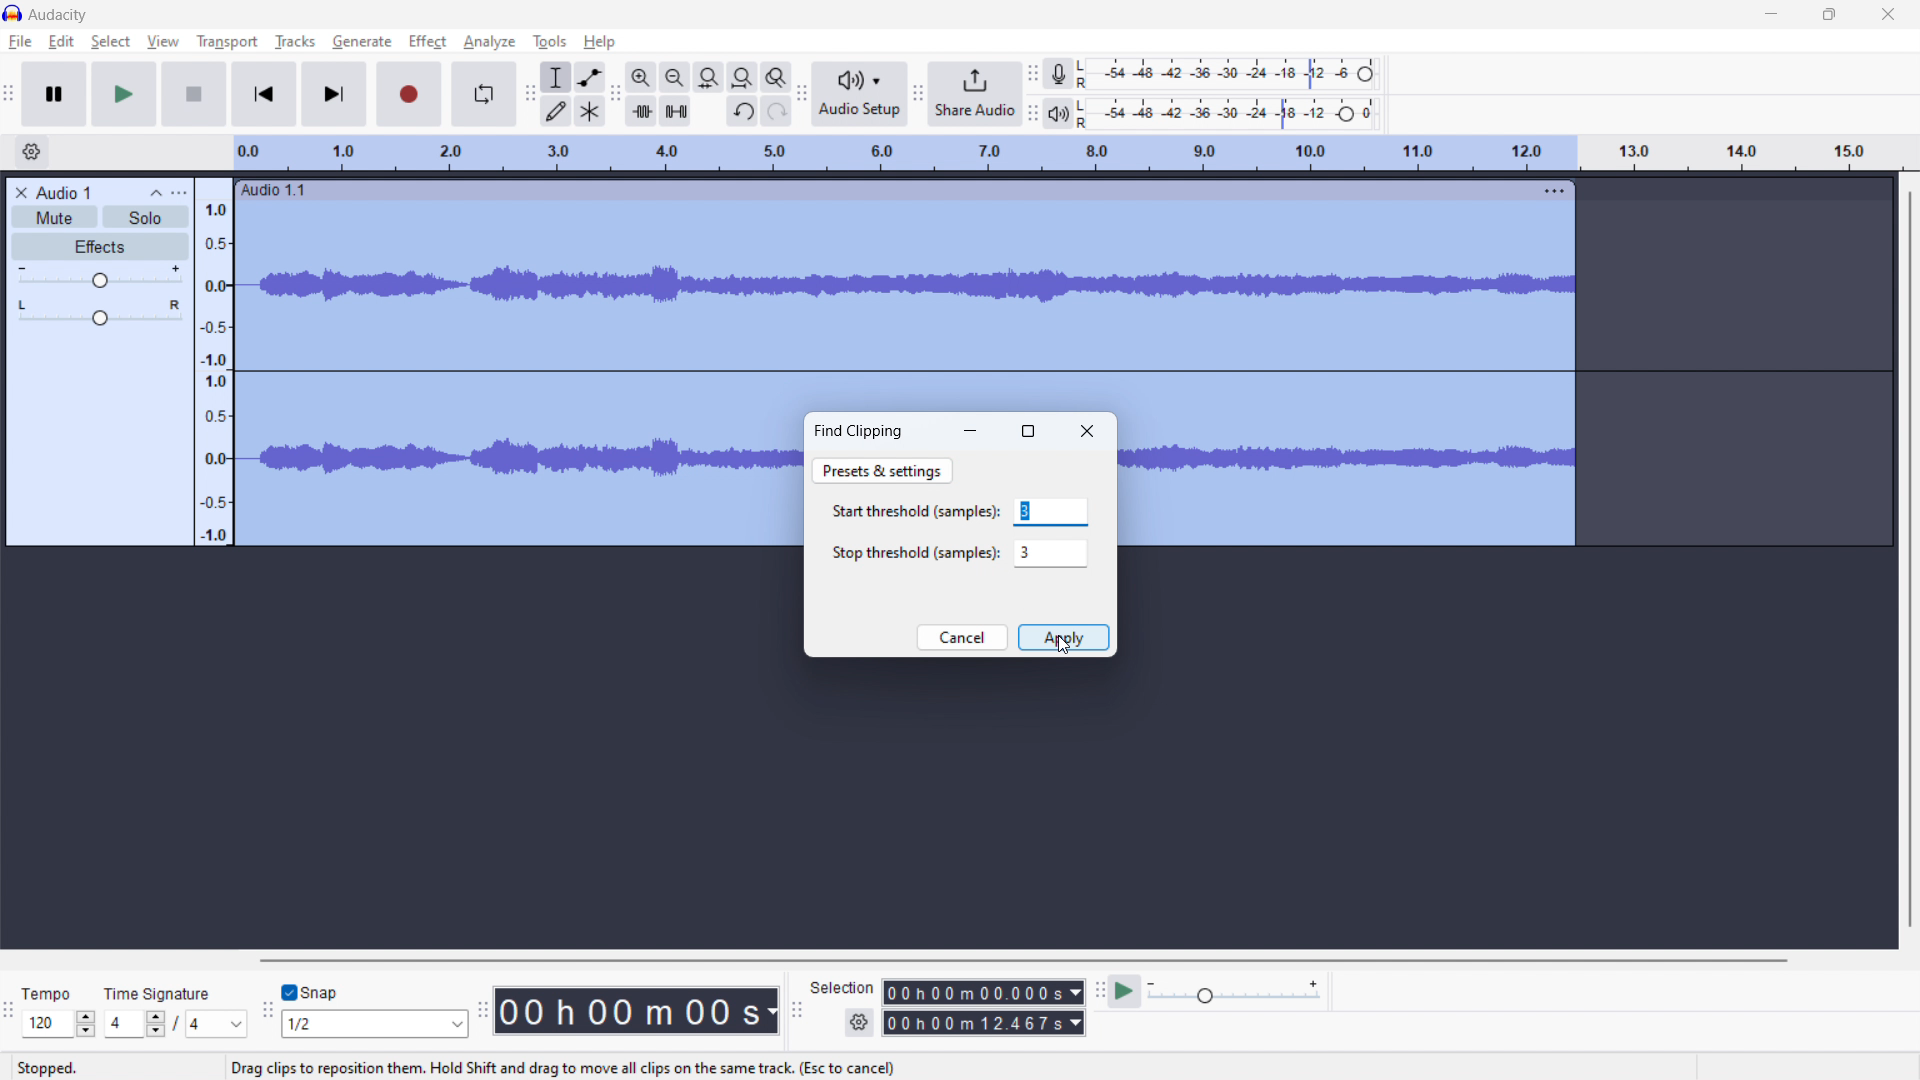  What do you see at coordinates (124, 94) in the screenshot?
I see `play` at bounding box center [124, 94].